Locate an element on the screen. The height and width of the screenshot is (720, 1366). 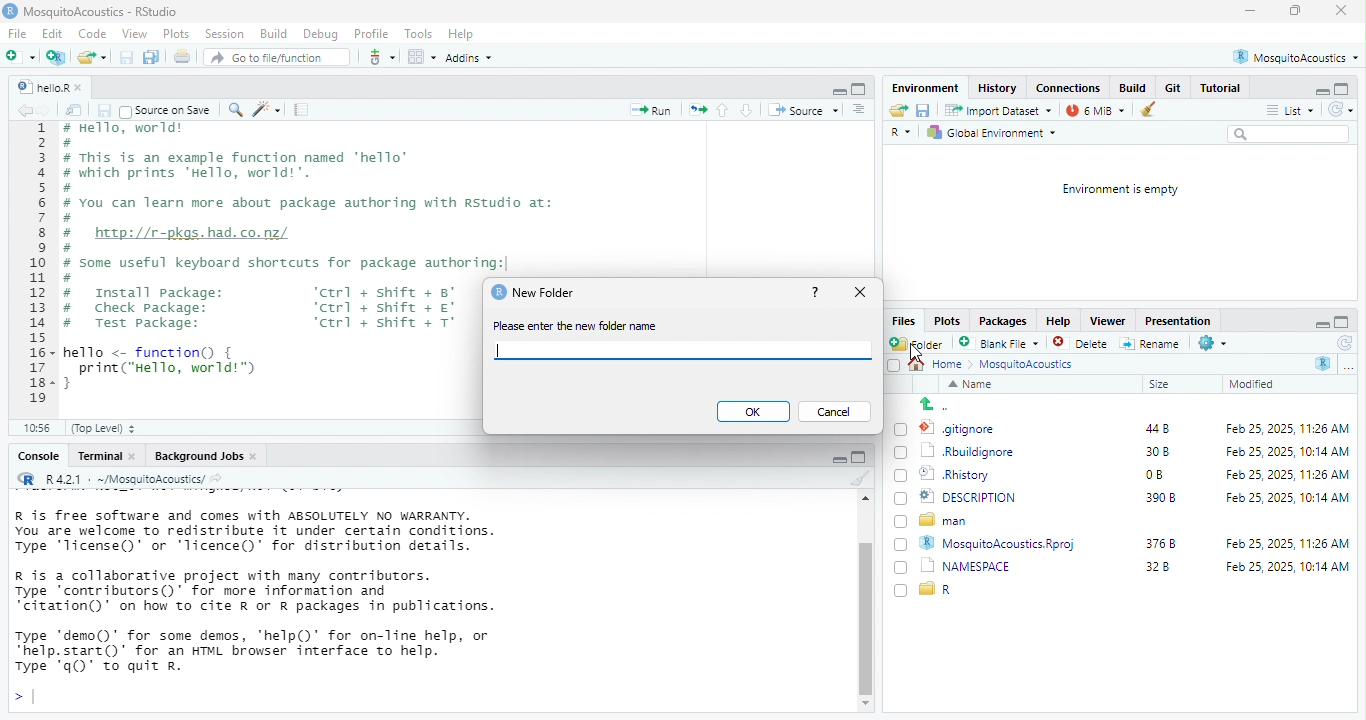
hide console is located at coordinates (1341, 87).